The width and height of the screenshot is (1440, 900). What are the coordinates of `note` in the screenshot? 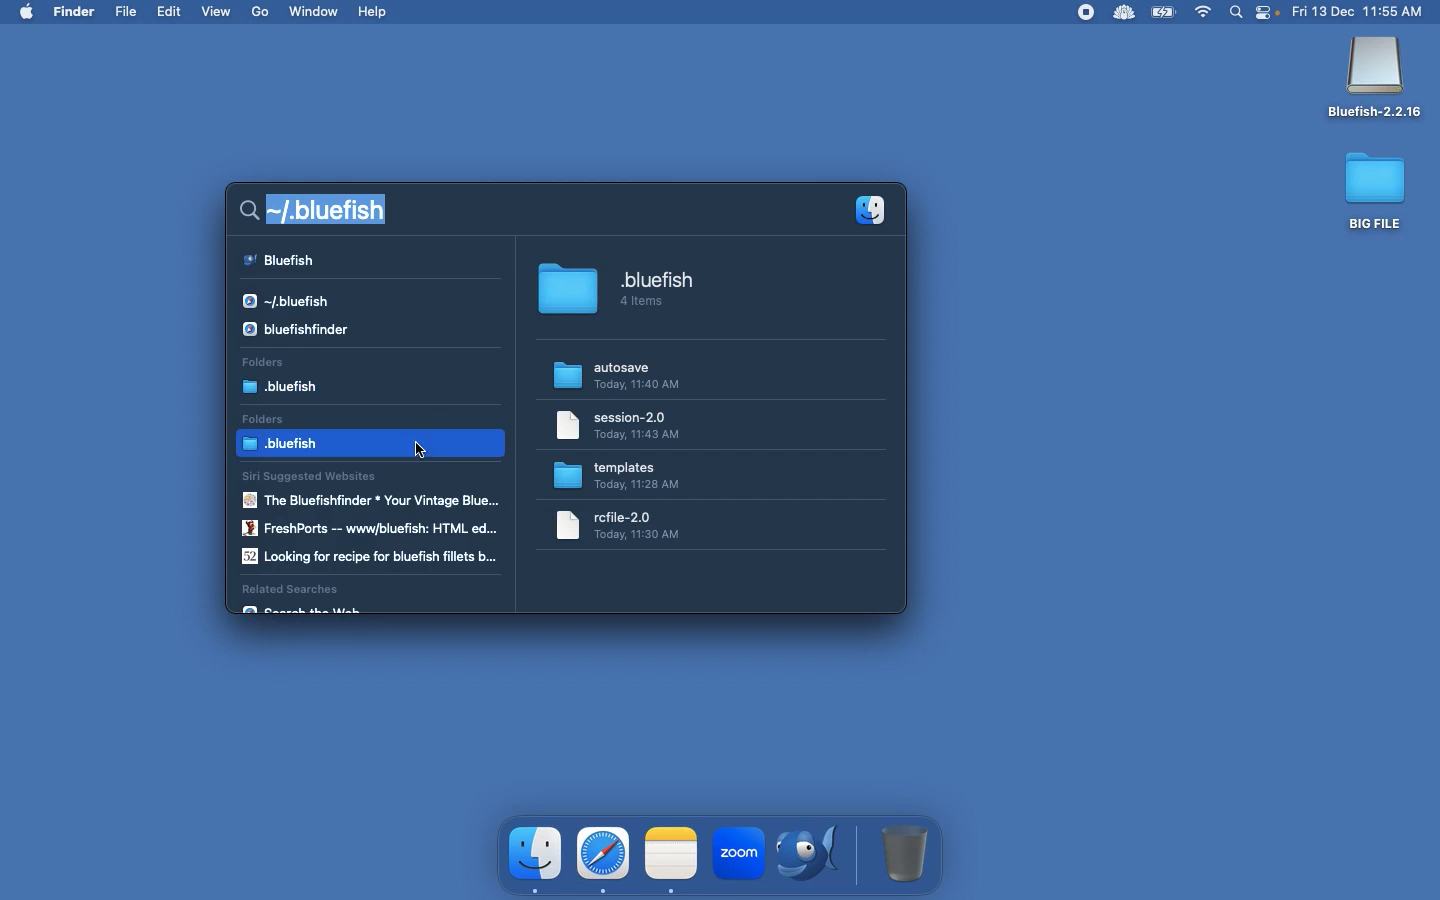 It's located at (671, 851).